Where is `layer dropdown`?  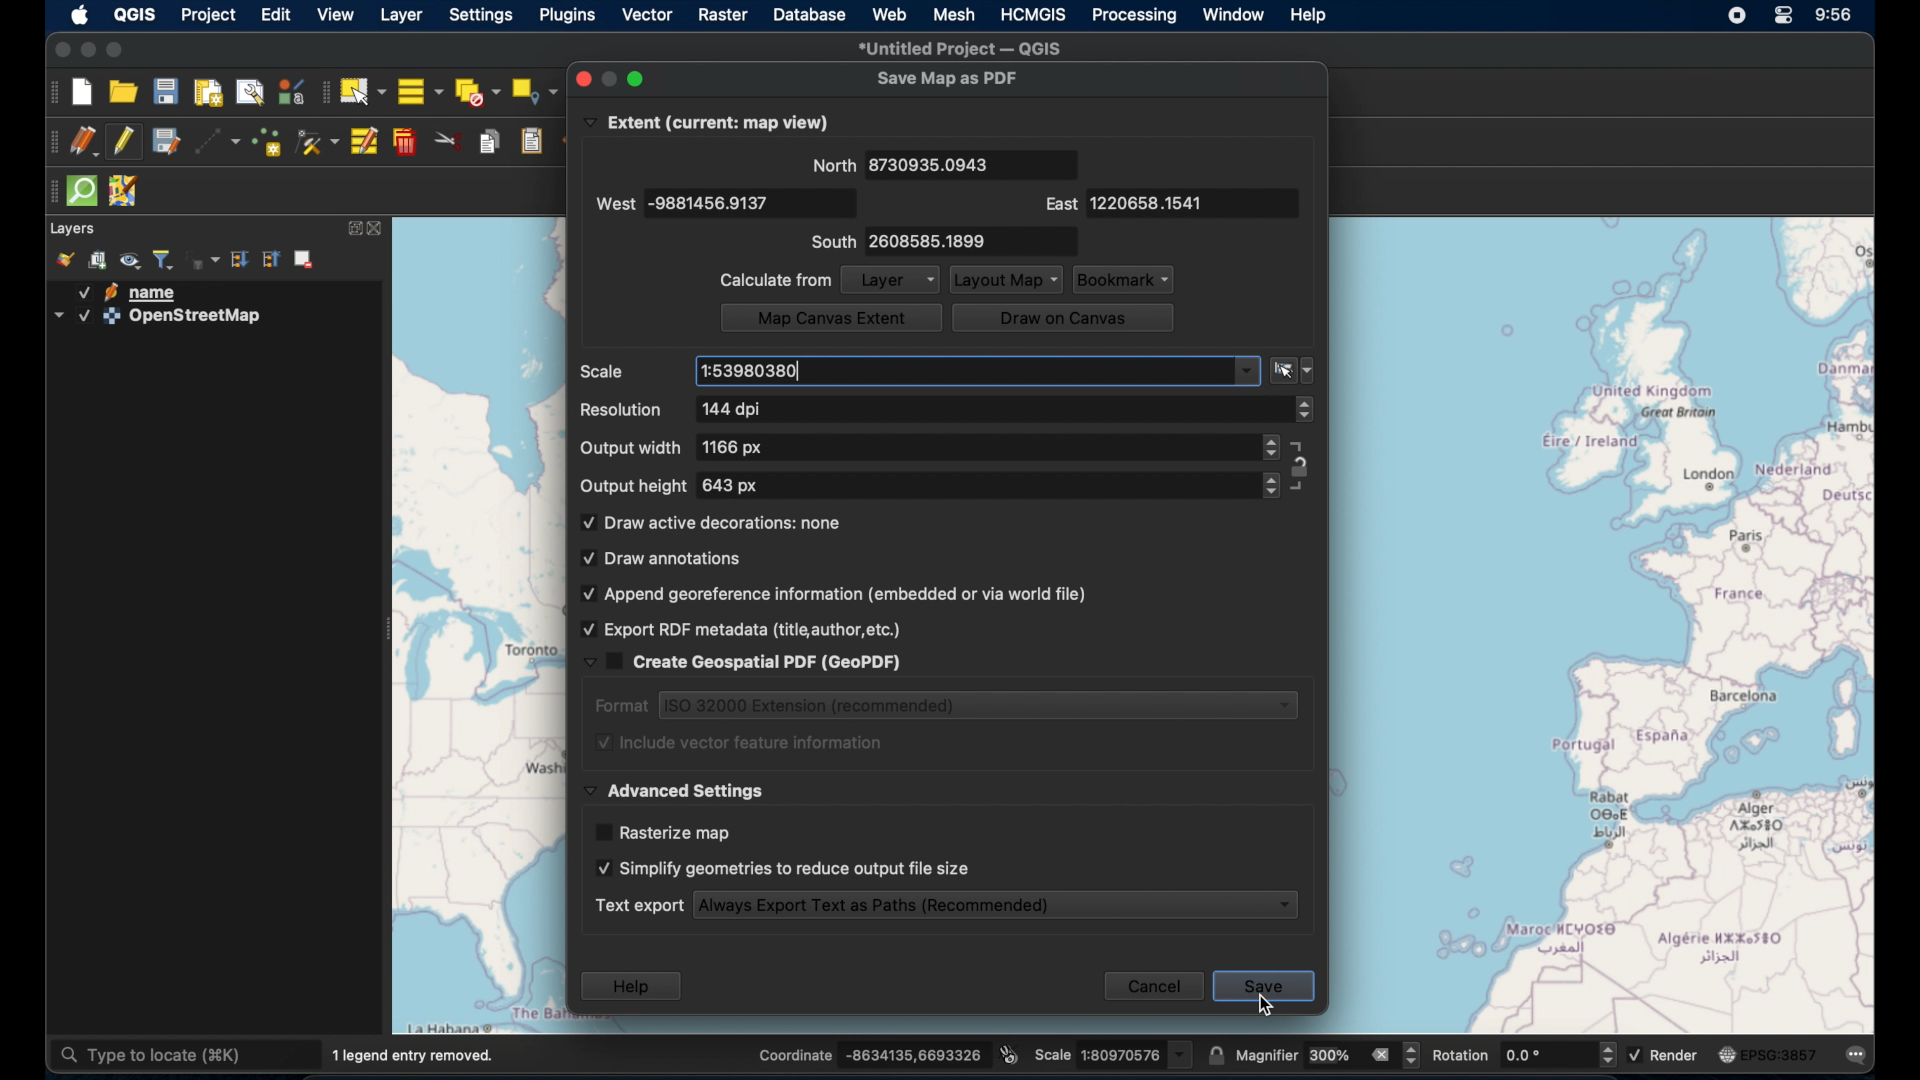
layer dropdown is located at coordinates (891, 279).